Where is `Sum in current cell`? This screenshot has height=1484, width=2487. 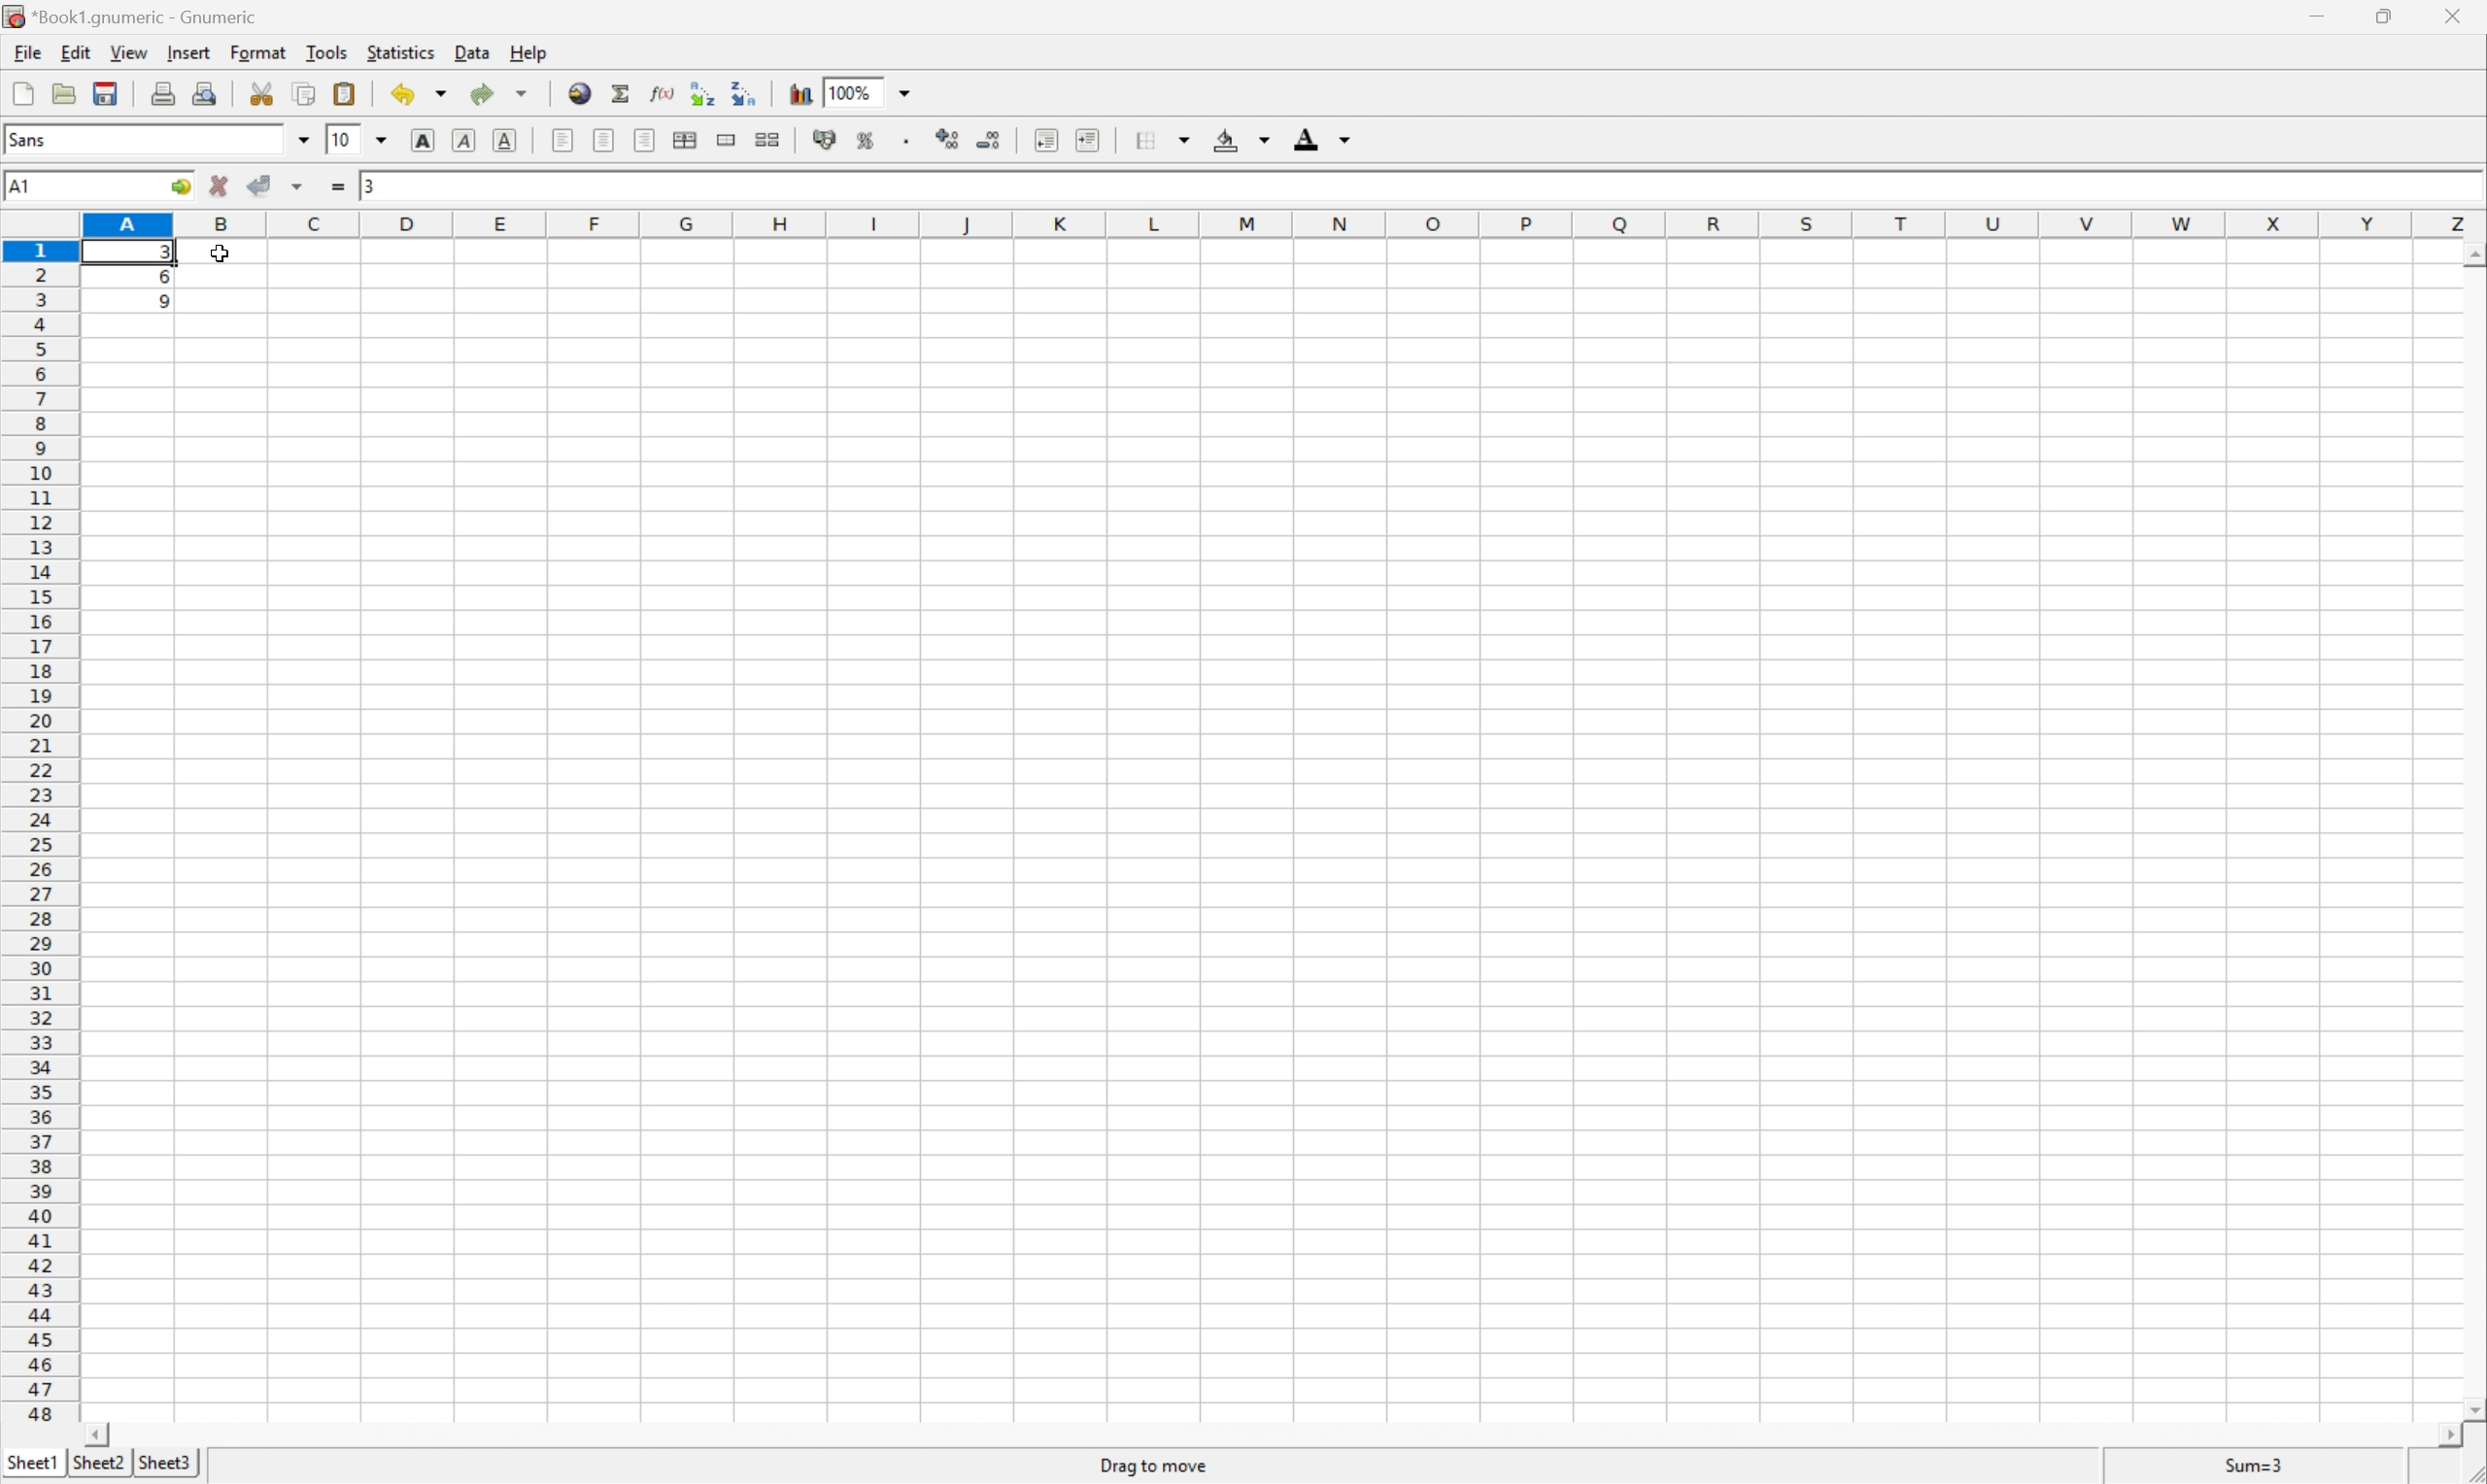 Sum in current cell is located at coordinates (622, 94).